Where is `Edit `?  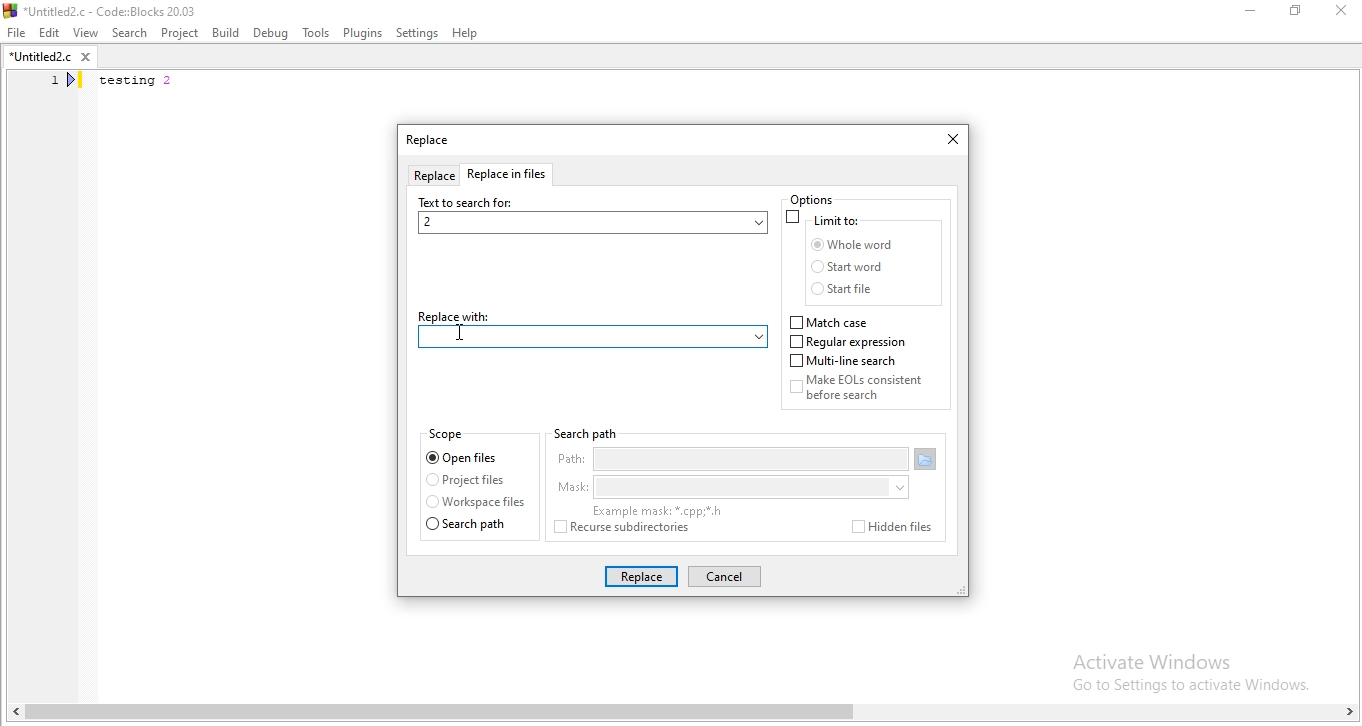
Edit  is located at coordinates (49, 33).